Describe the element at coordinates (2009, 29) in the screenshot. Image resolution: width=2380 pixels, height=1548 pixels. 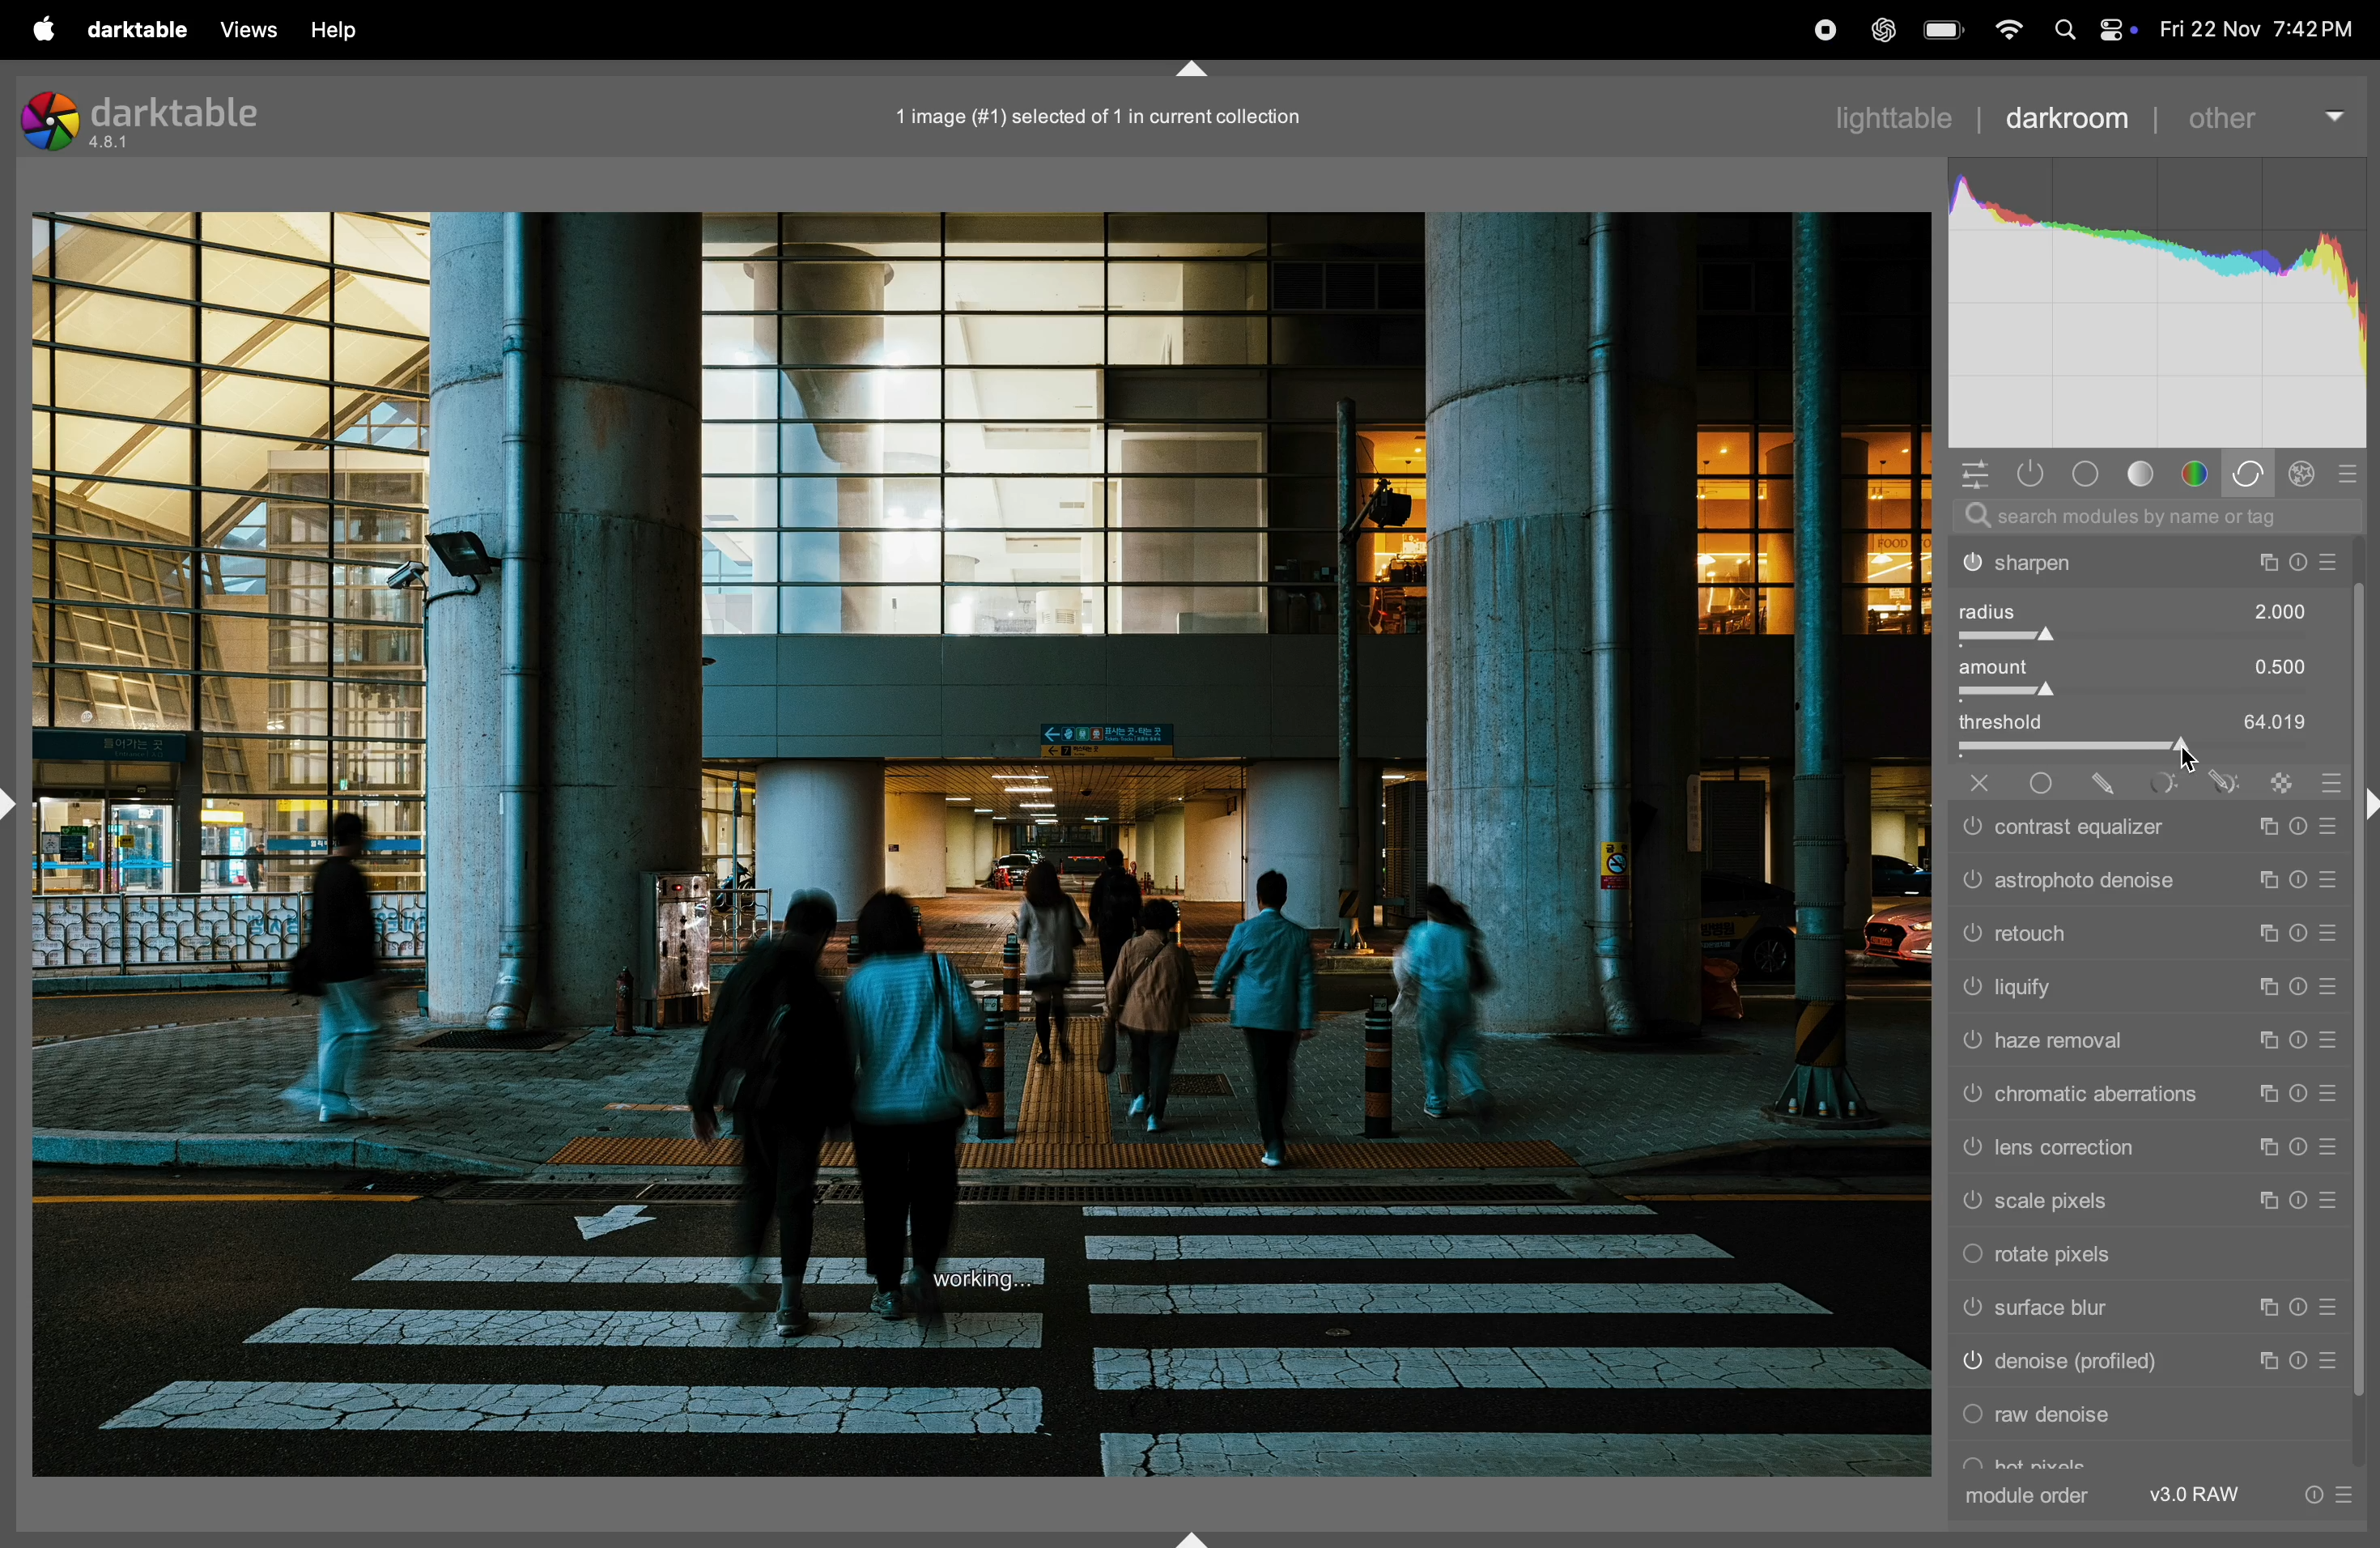
I see `wifi` at that location.